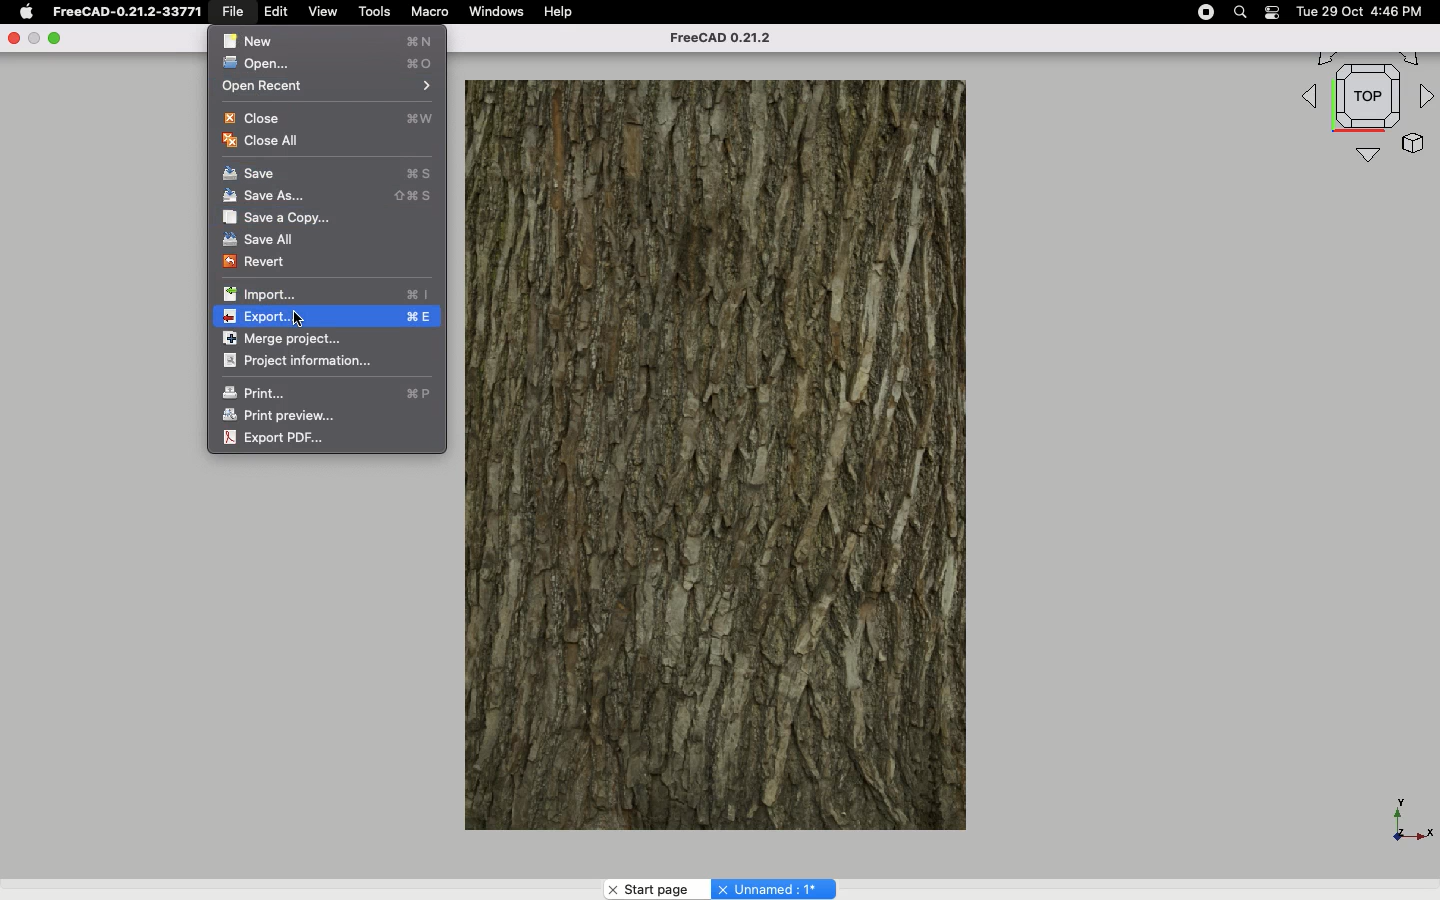 This screenshot has height=900, width=1440. I want to click on Search, so click(1241, 12).